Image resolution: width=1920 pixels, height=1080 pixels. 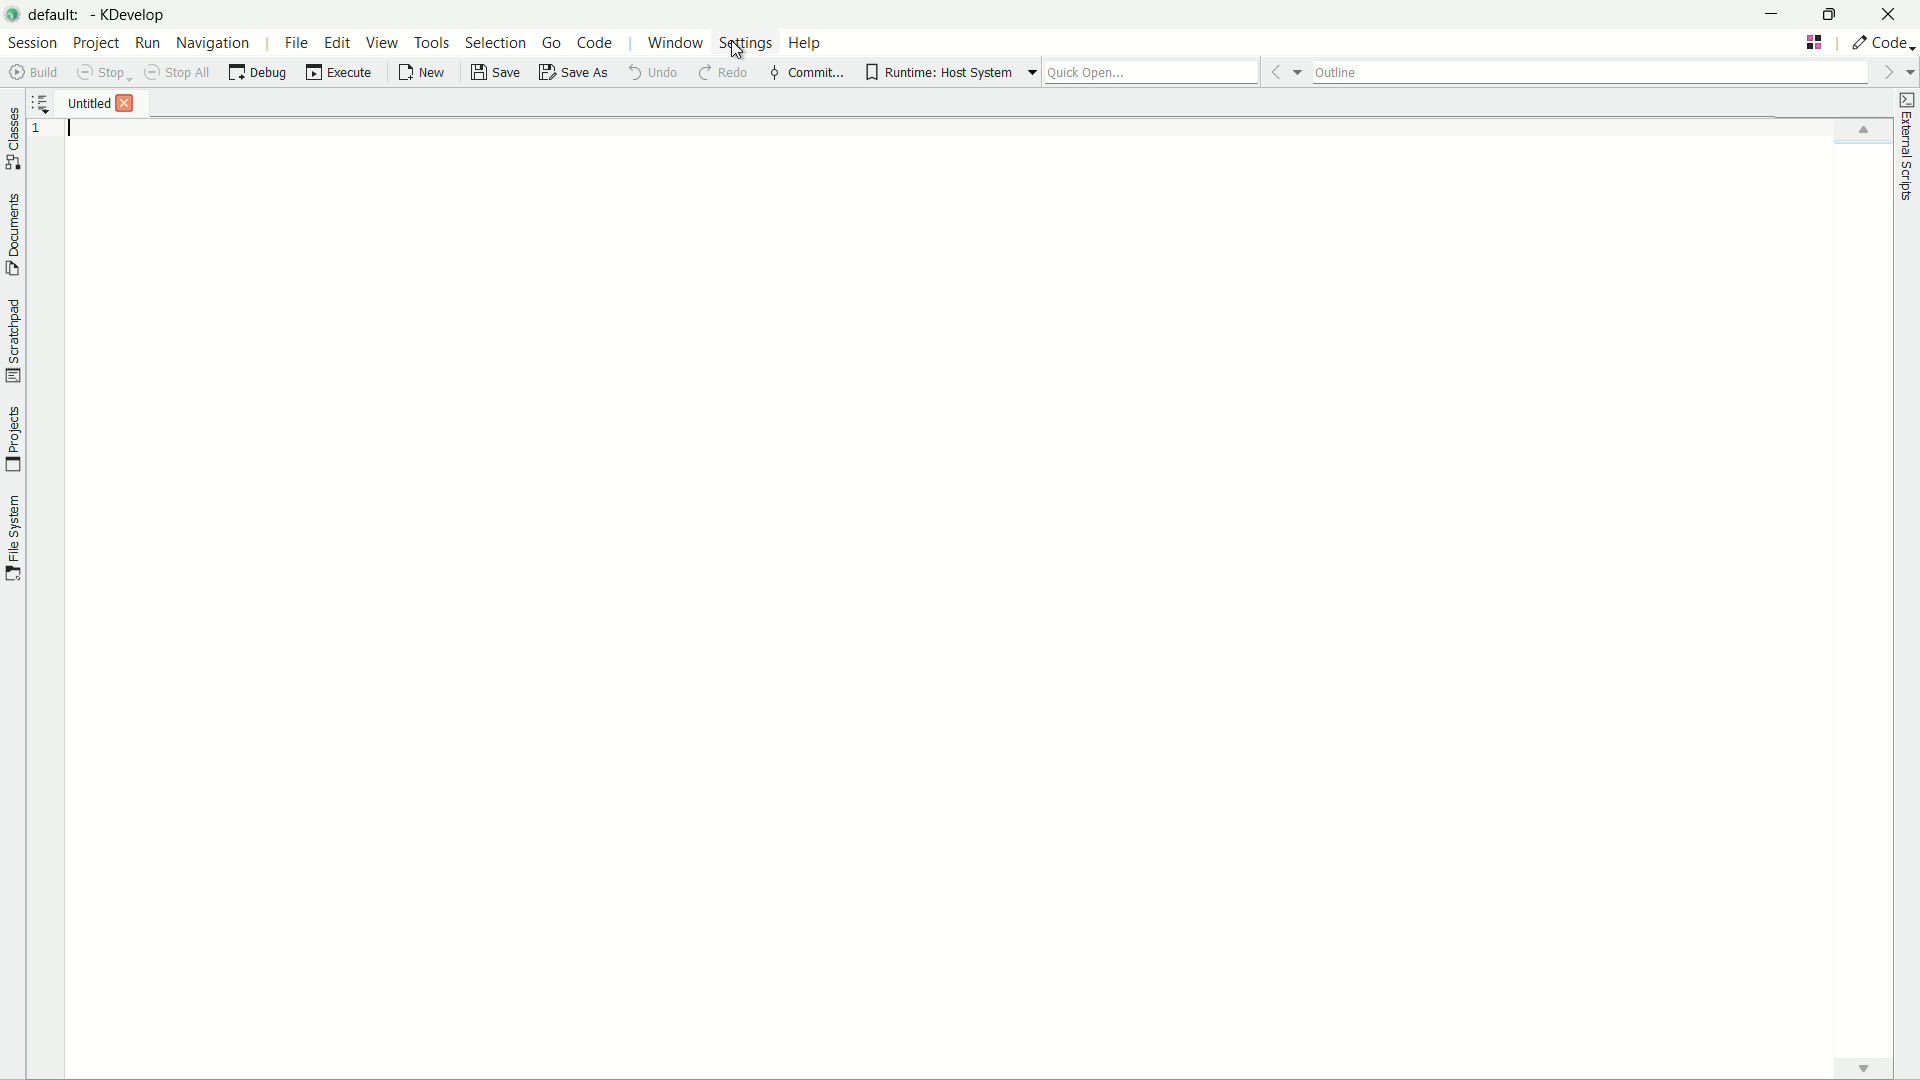 What do you see at coordinates (650, 71) in the screenshot?
I see `undo` at bounding box center [650, 71].